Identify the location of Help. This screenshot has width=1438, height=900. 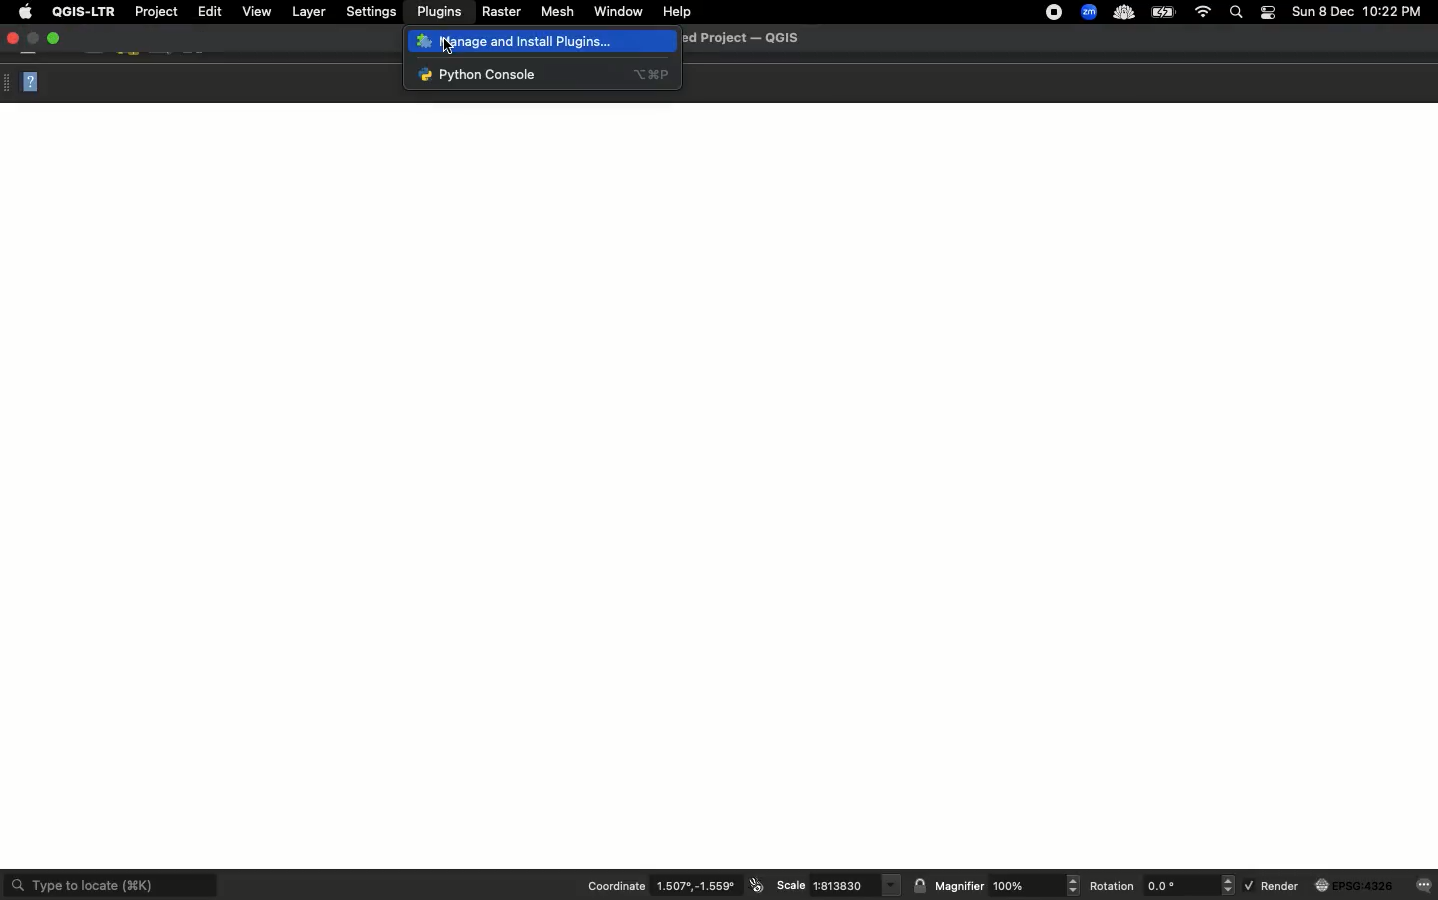
(676, 12).